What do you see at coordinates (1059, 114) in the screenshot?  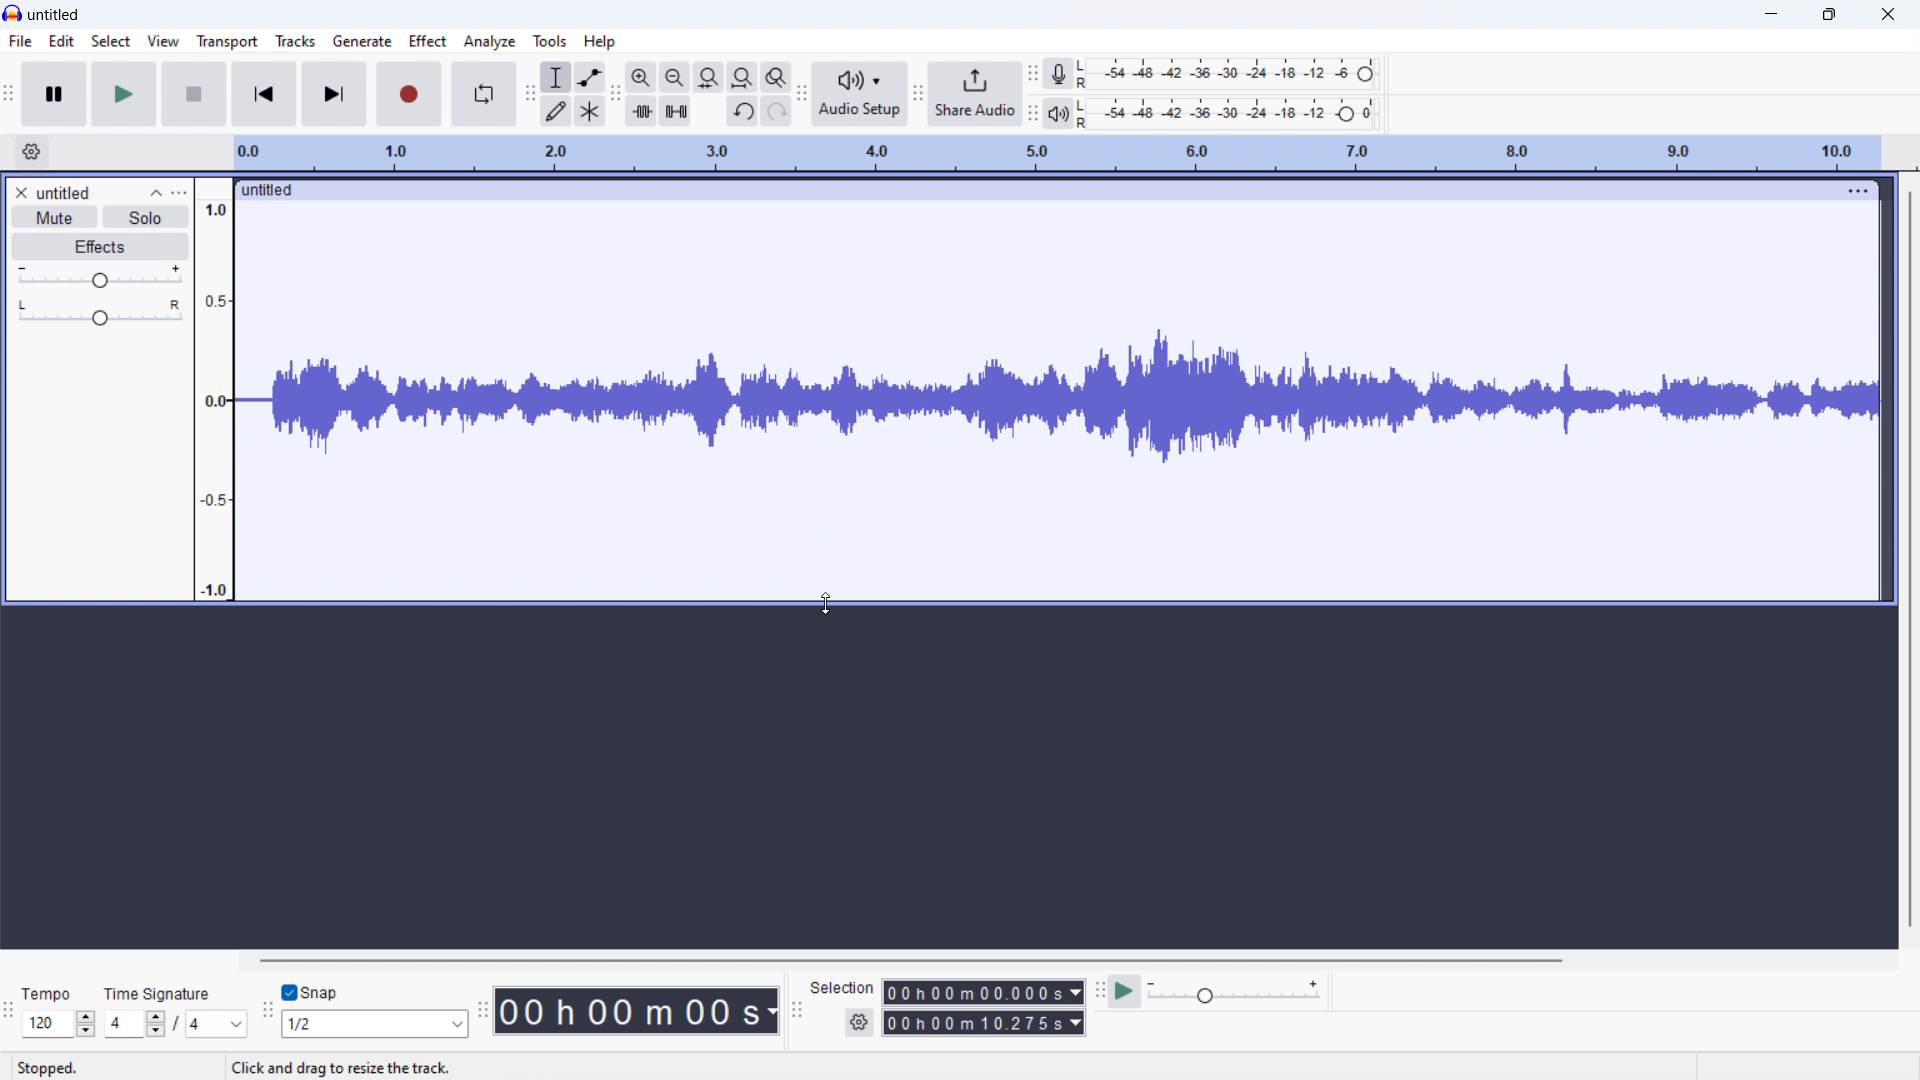 I see `playback meter` at bounding box center [1059, 114].